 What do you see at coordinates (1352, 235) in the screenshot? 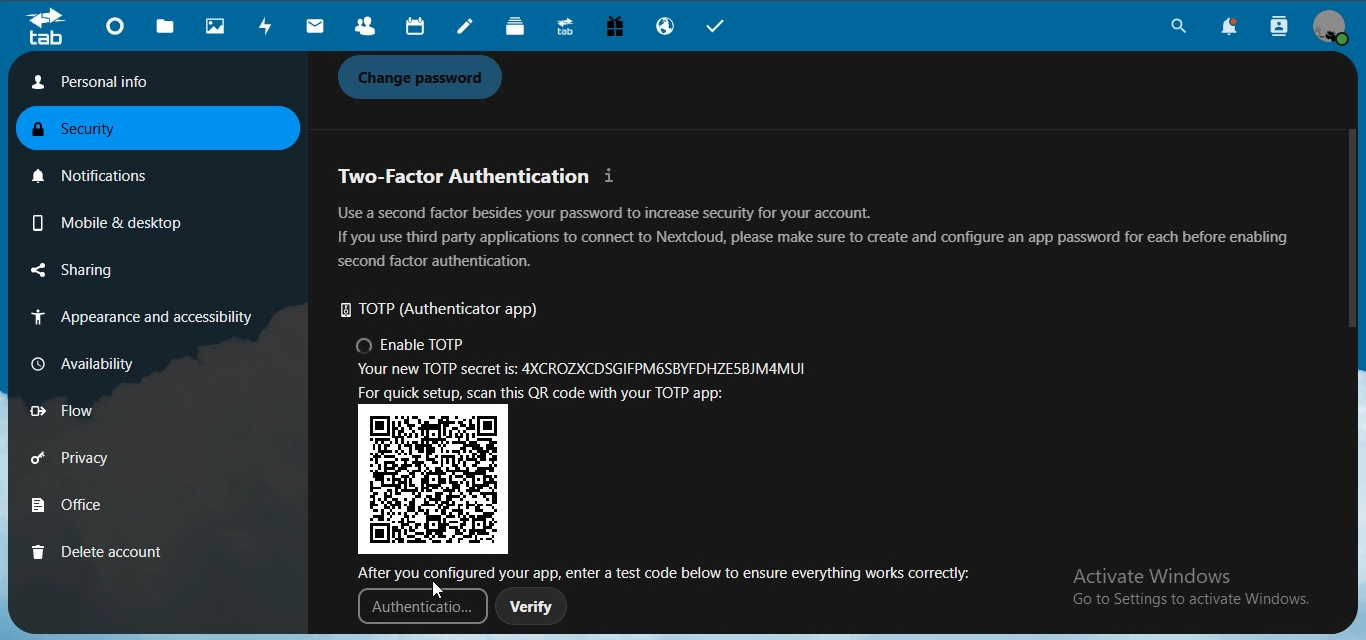
I see `scroll bar` at bounding box center [1352, 235].